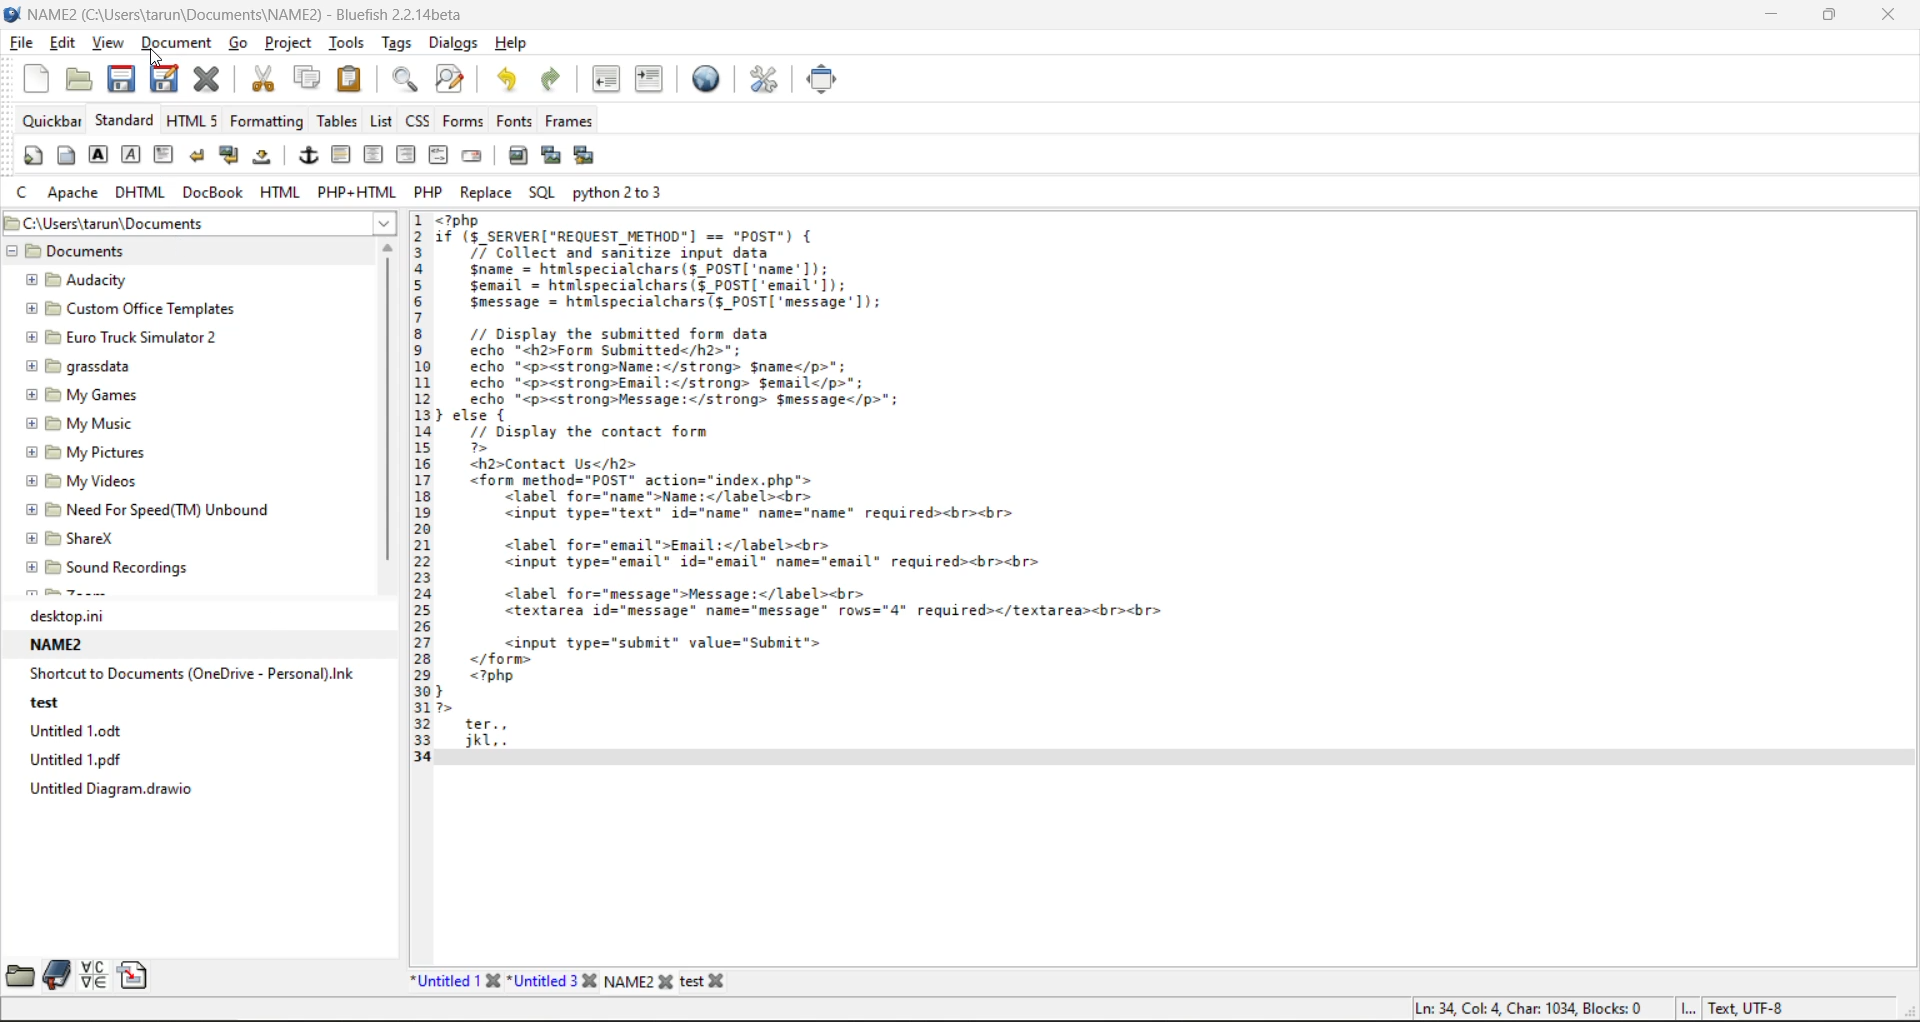 The image size is (1920, 1022). I want to click on vertical scroll bar, so click(387, 410).